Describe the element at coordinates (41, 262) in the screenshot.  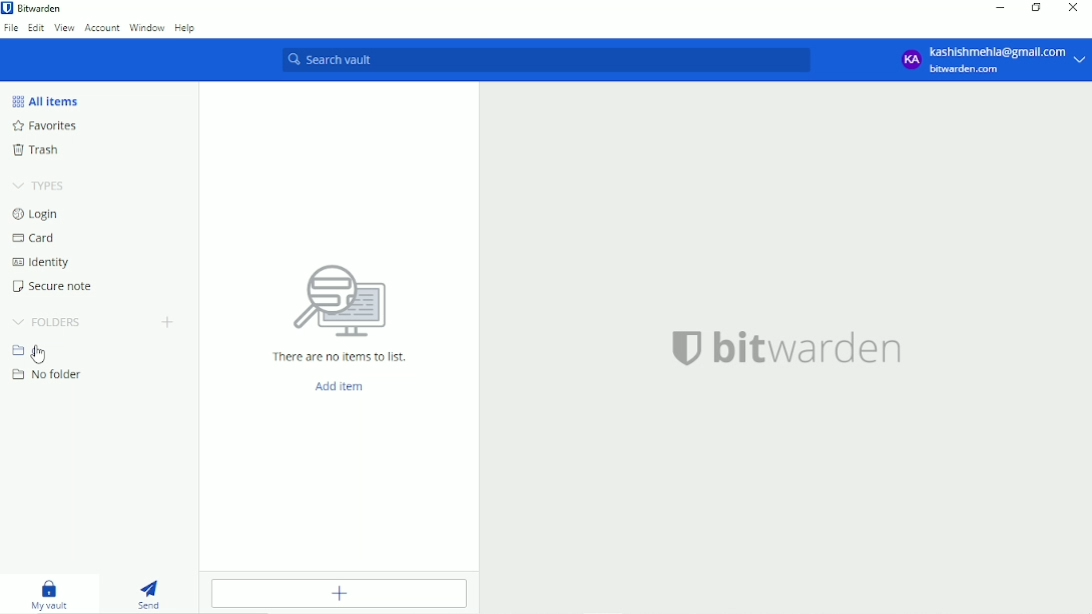
I see `Identity` at that location.